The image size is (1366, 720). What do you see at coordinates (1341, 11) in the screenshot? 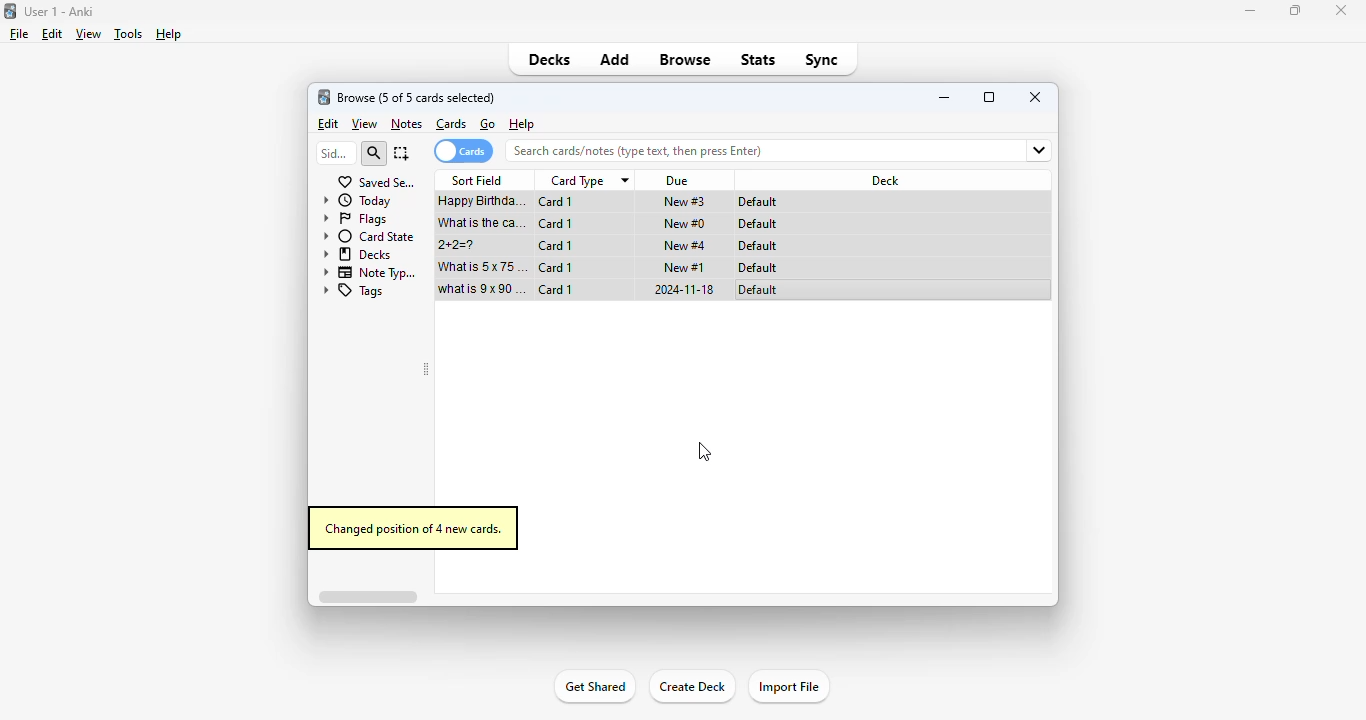
I see `close` at bounding box center [1341, 11].